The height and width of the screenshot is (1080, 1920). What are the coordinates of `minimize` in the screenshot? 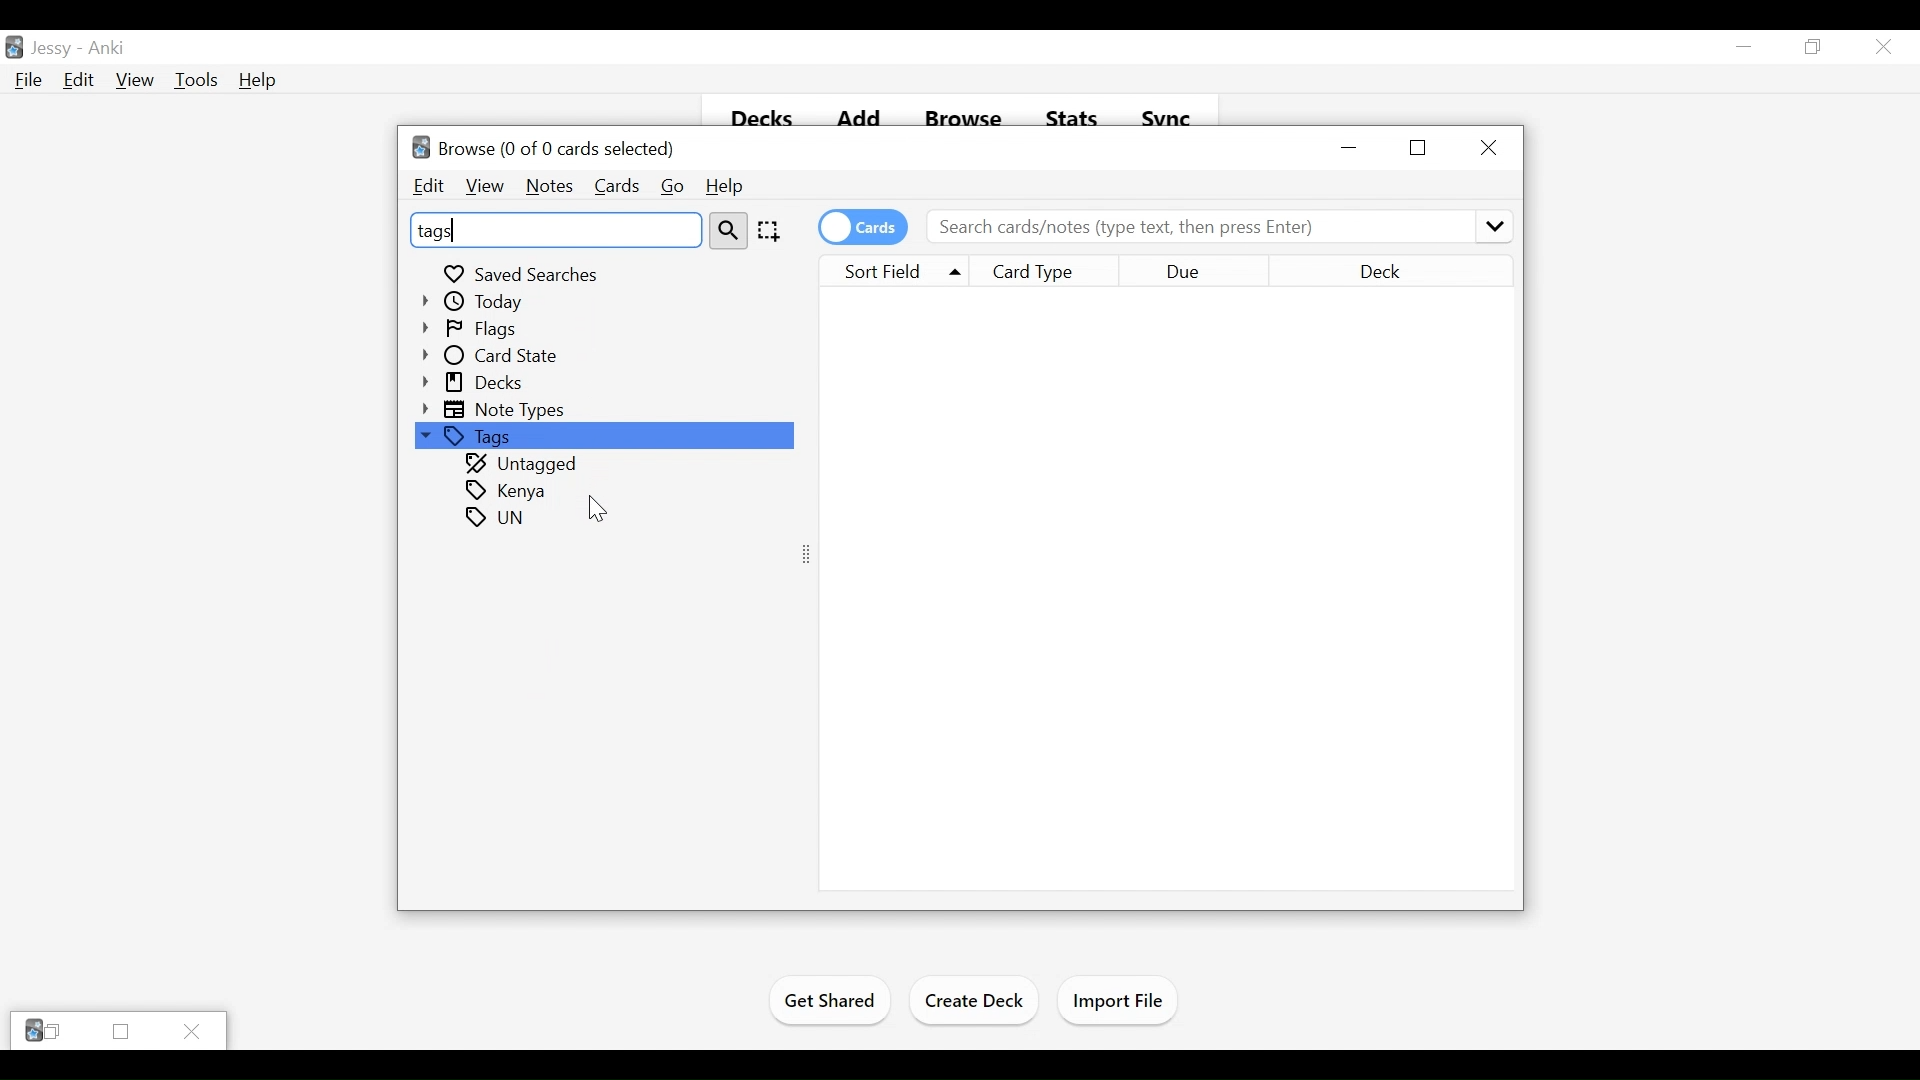 It's located at (1744, 46).